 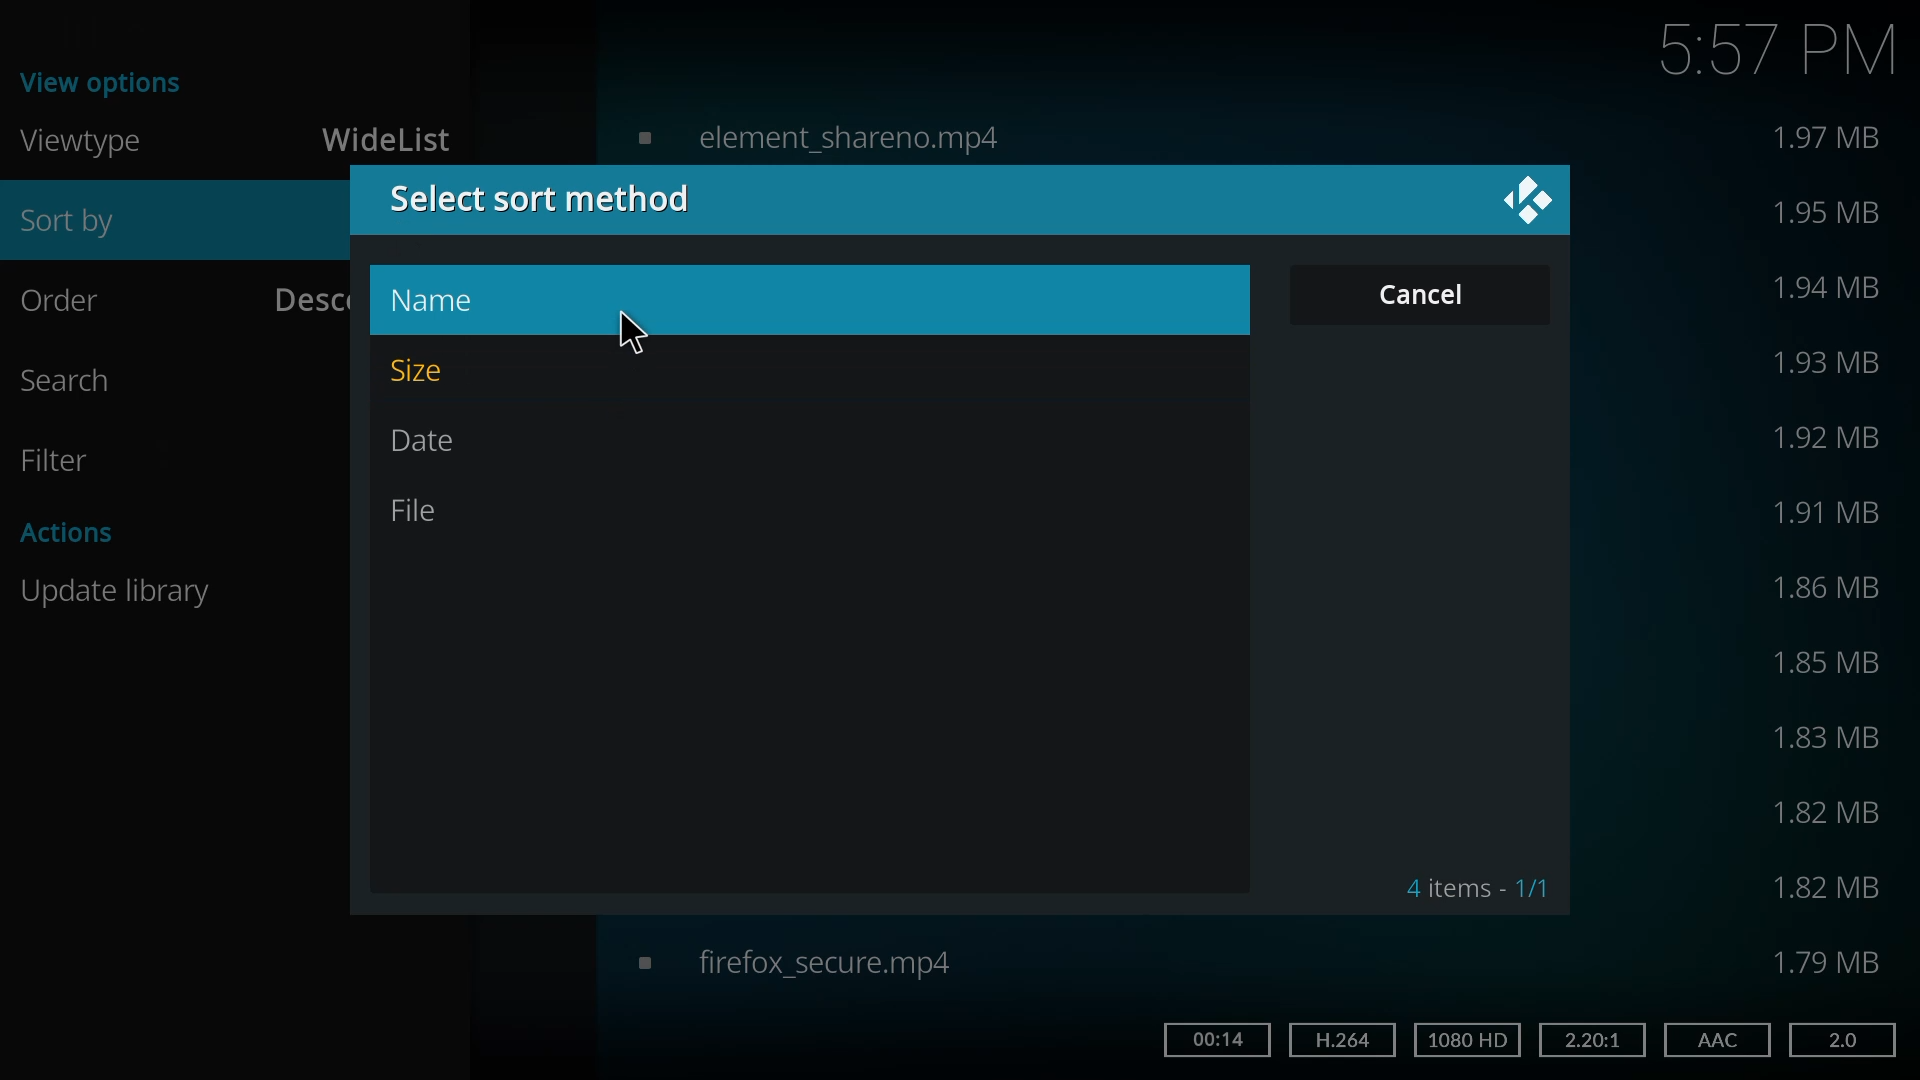 I want to click on size, so click(x=1831, y=285).